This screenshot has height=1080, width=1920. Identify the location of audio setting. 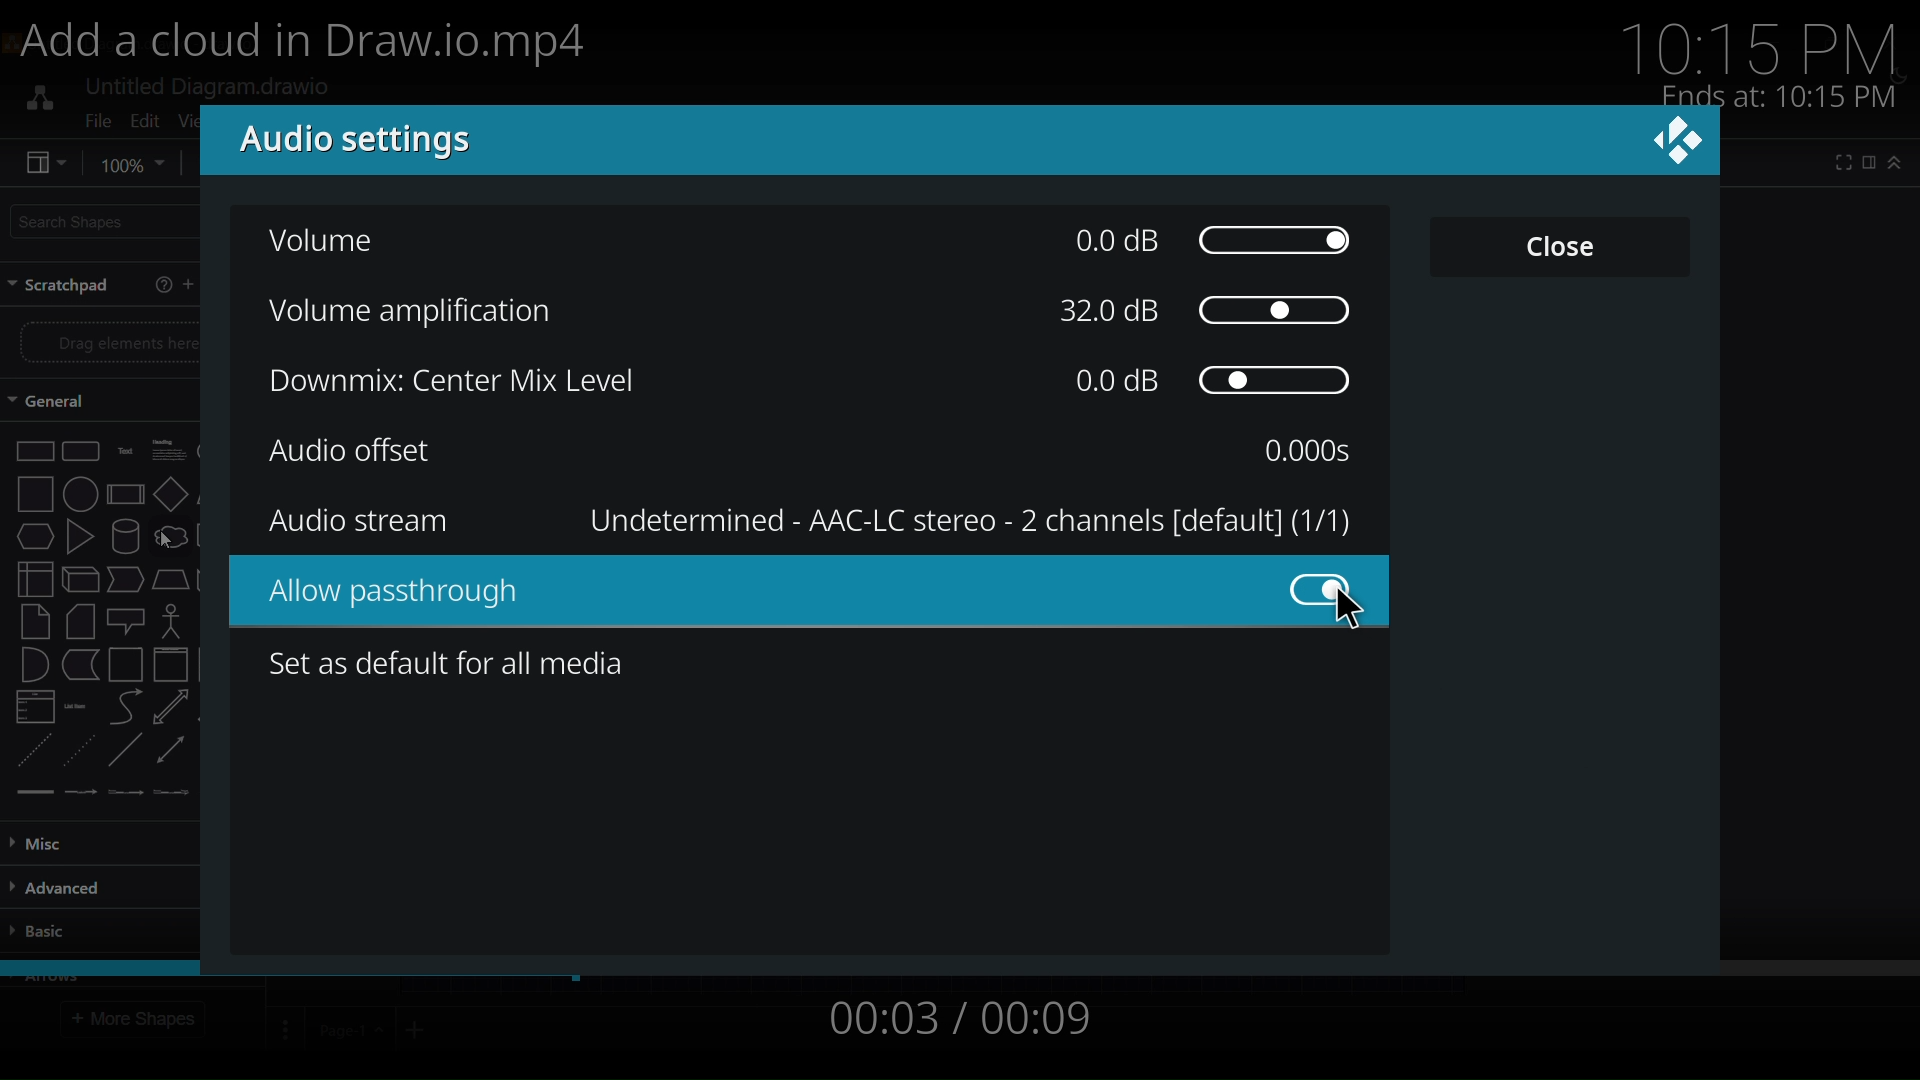
(380, 143).